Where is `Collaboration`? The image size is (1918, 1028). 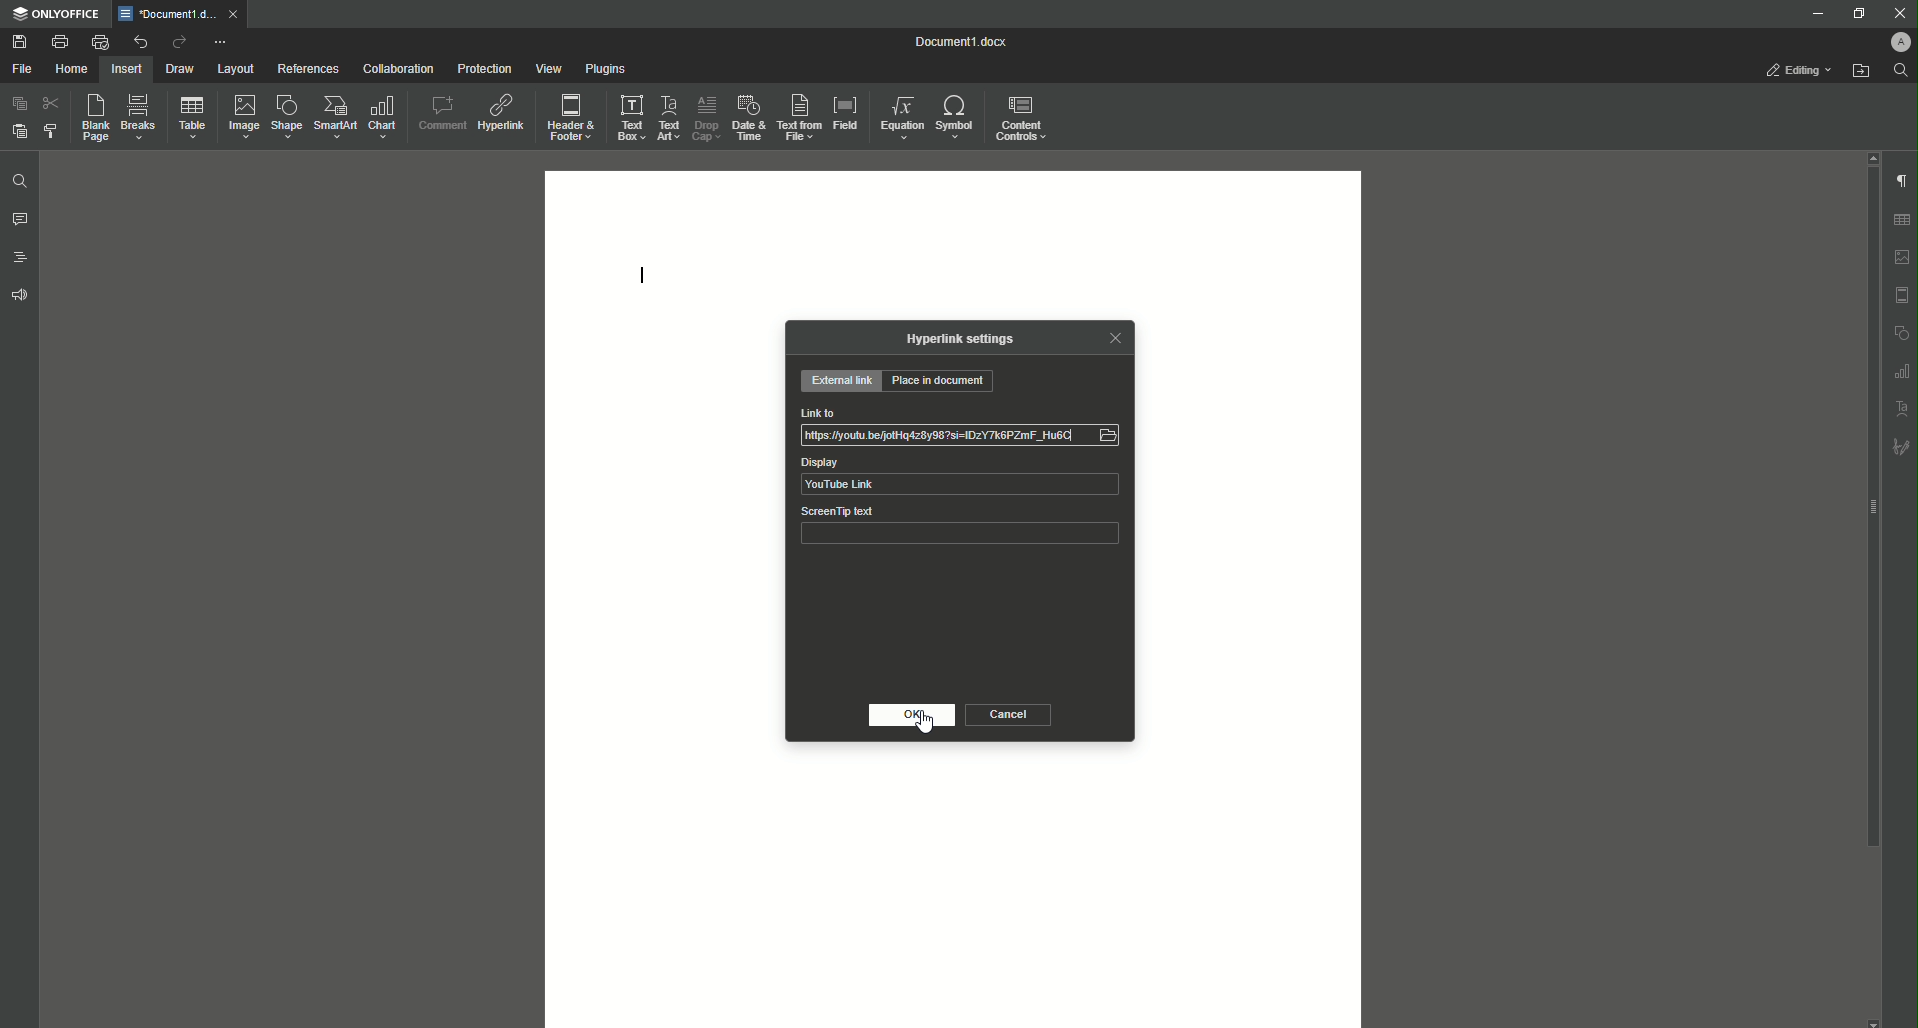
Collaboration is located at coordinates (398, 68).